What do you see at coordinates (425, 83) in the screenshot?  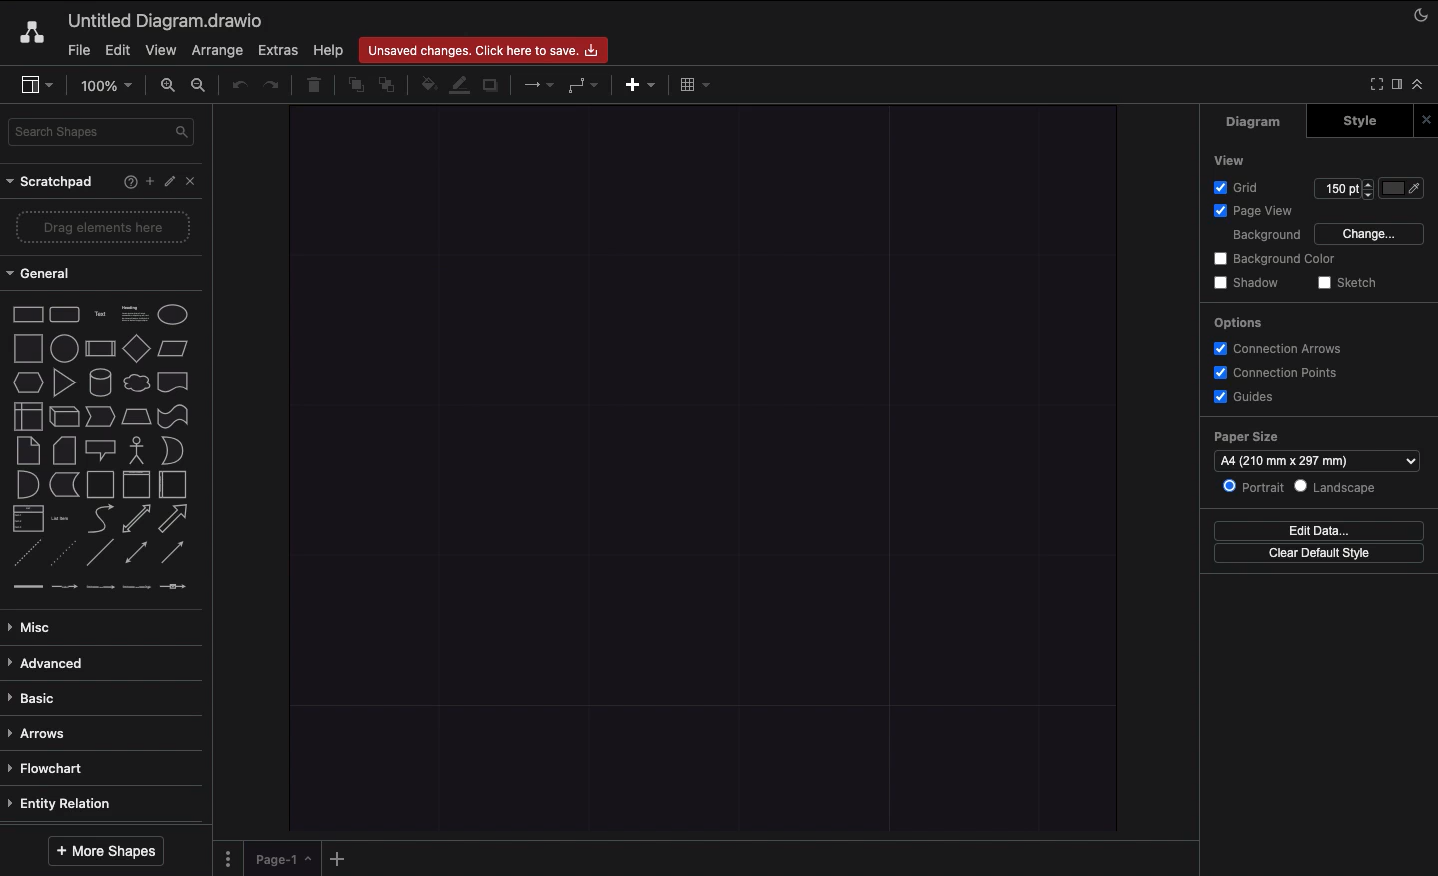 I see `Fill color` at bounding box center [425, 83].